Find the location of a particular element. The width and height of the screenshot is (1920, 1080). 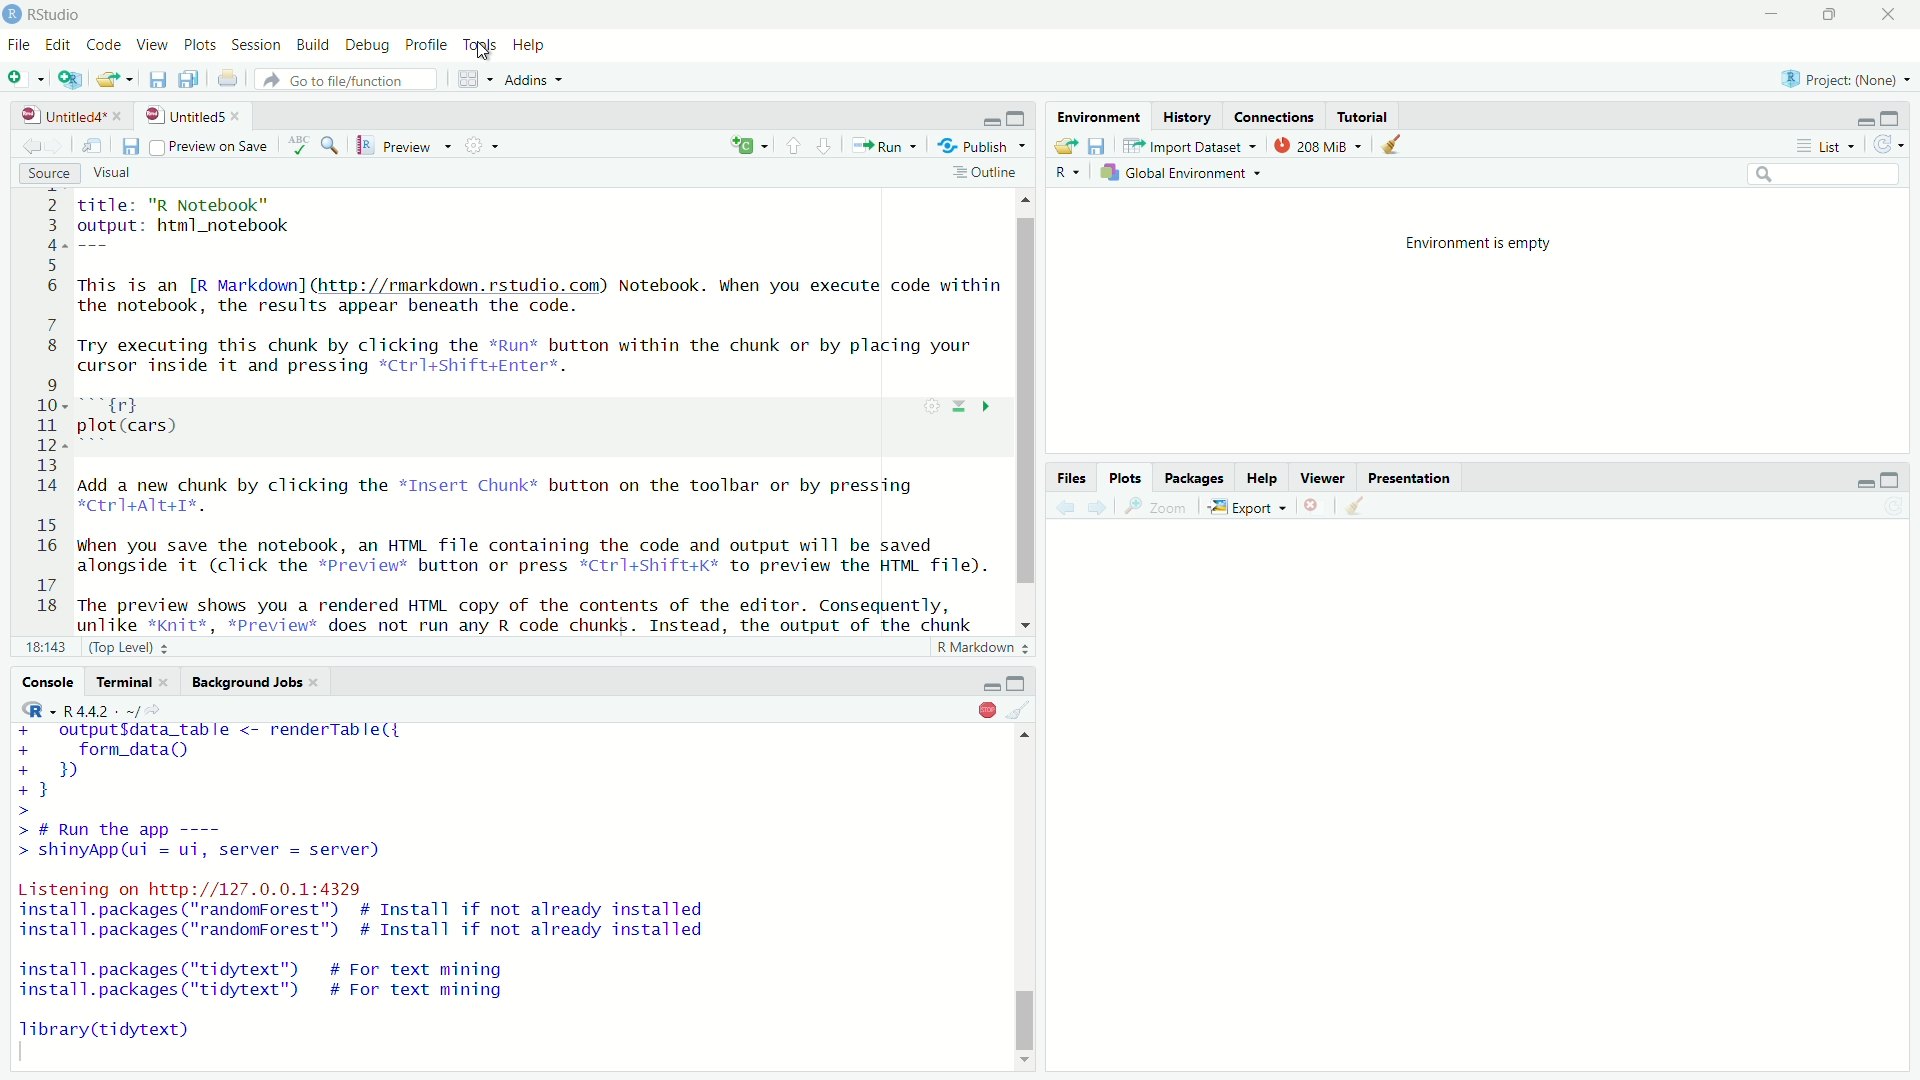

Connections is located at coordinates (1274, 116).